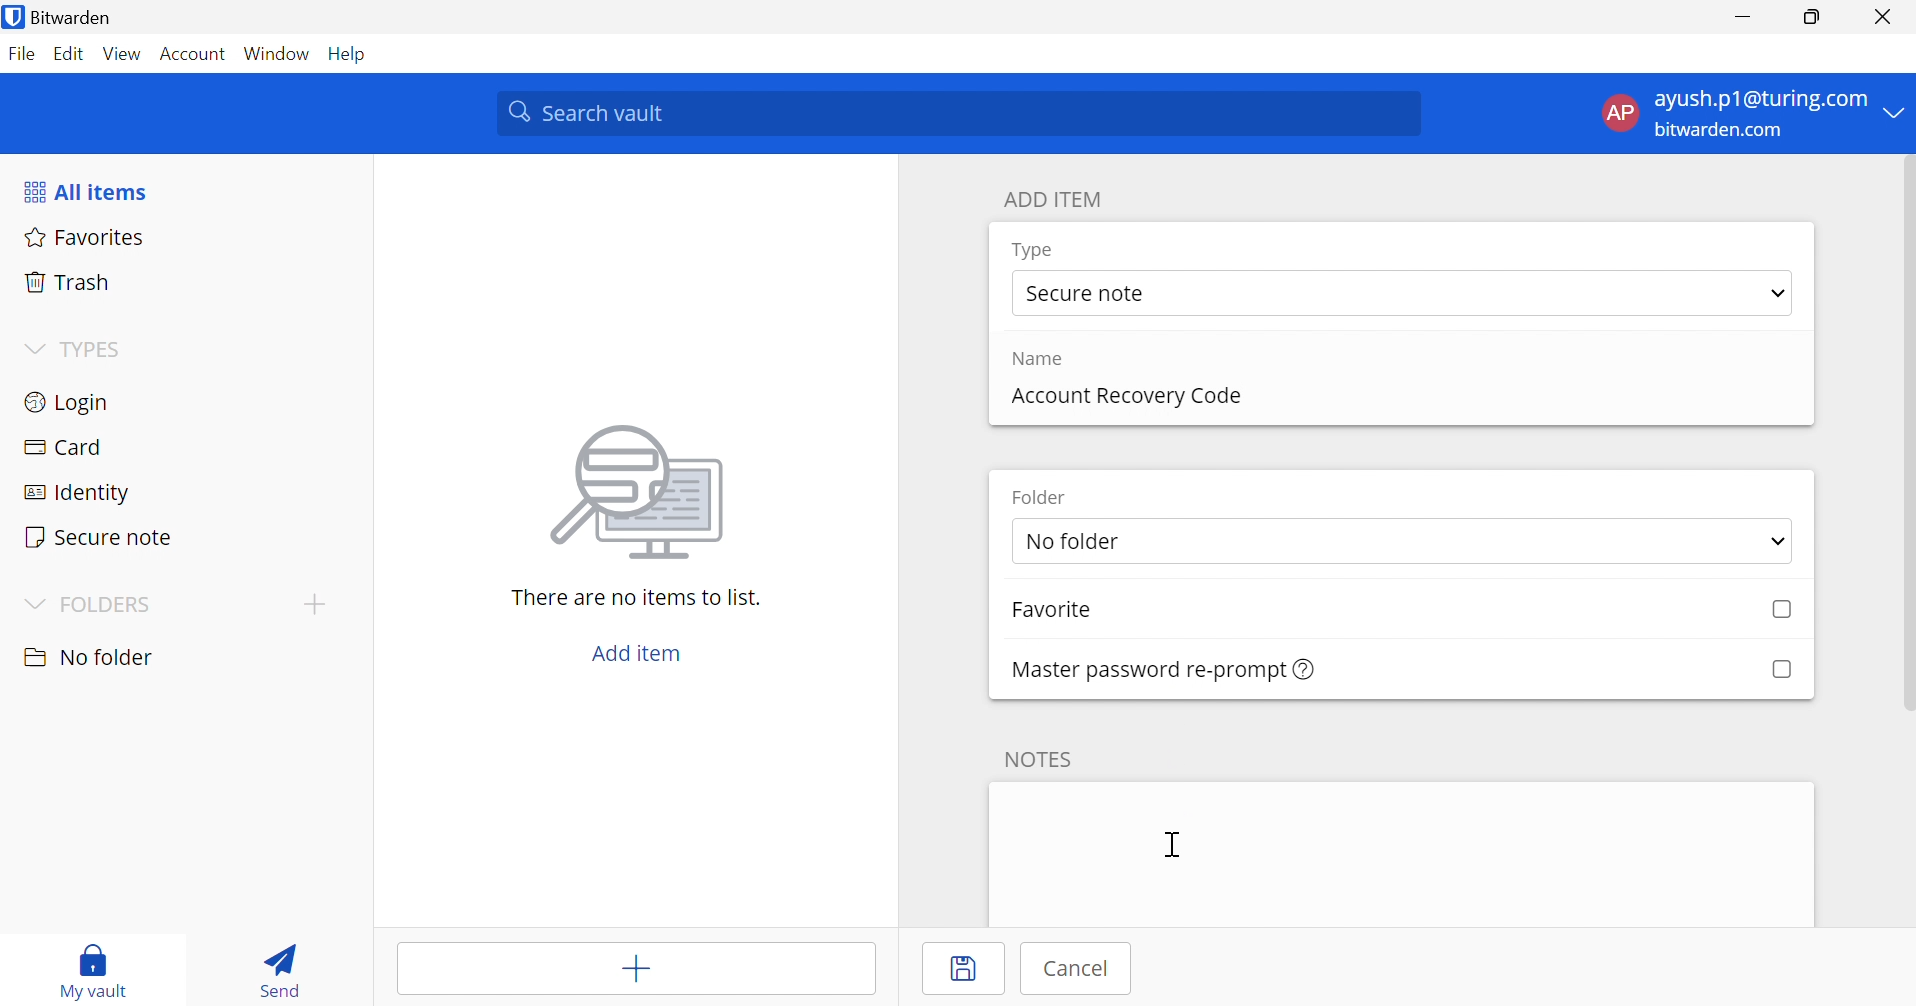 This screenshot has height=1006, width=1916. I want to click on Cancel, so click(1083, 969).